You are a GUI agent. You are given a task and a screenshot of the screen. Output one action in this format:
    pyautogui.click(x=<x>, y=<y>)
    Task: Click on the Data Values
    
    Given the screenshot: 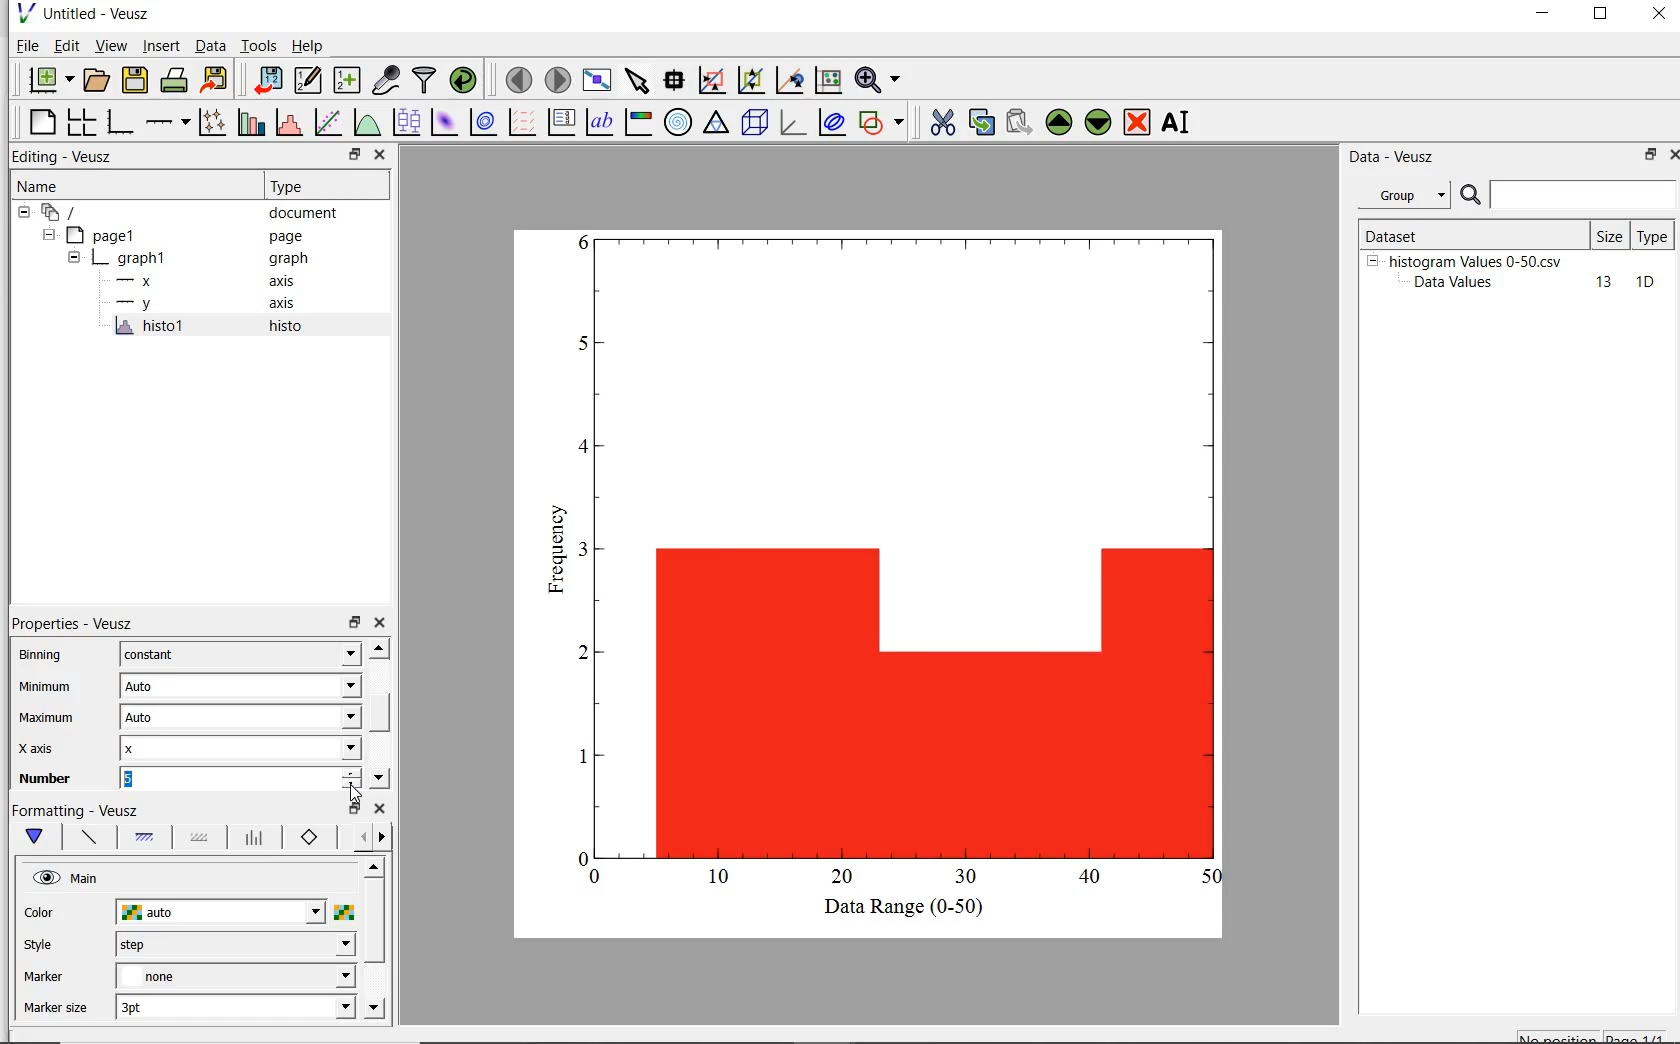 What is the action you would take?
    pyautogui.click(x=1460, y=283)
    